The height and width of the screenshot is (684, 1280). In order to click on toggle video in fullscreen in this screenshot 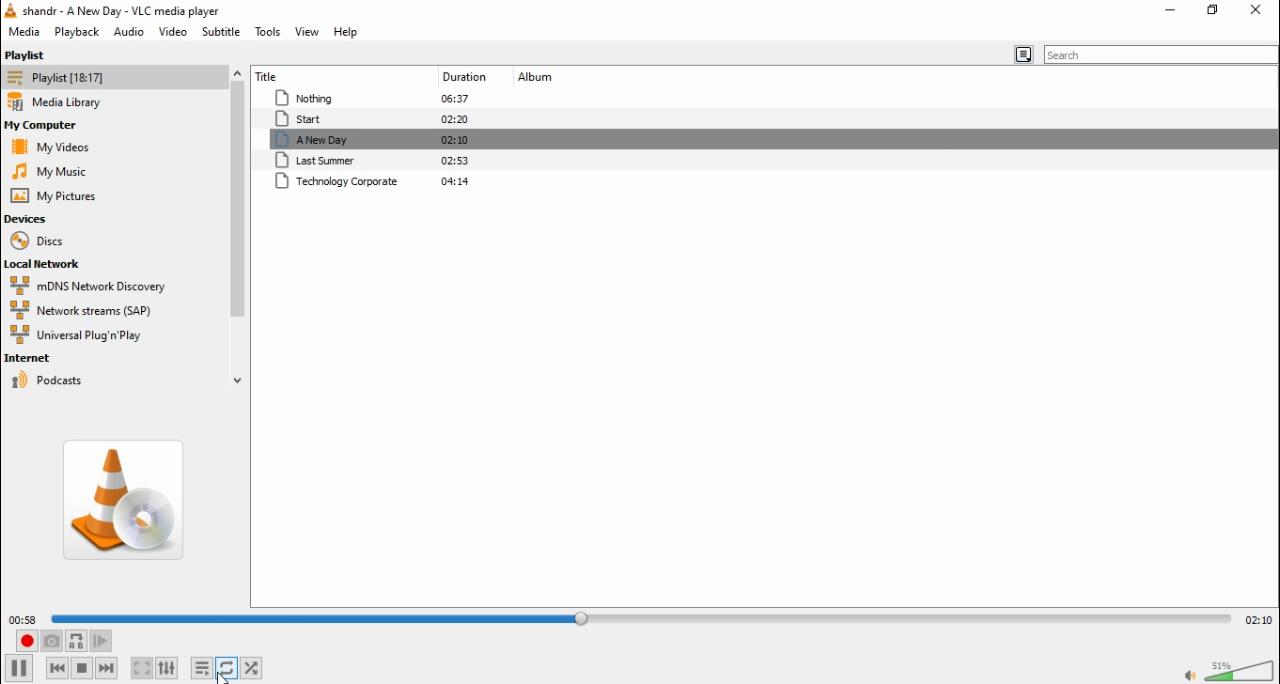, I will do `click(140, 666)`.